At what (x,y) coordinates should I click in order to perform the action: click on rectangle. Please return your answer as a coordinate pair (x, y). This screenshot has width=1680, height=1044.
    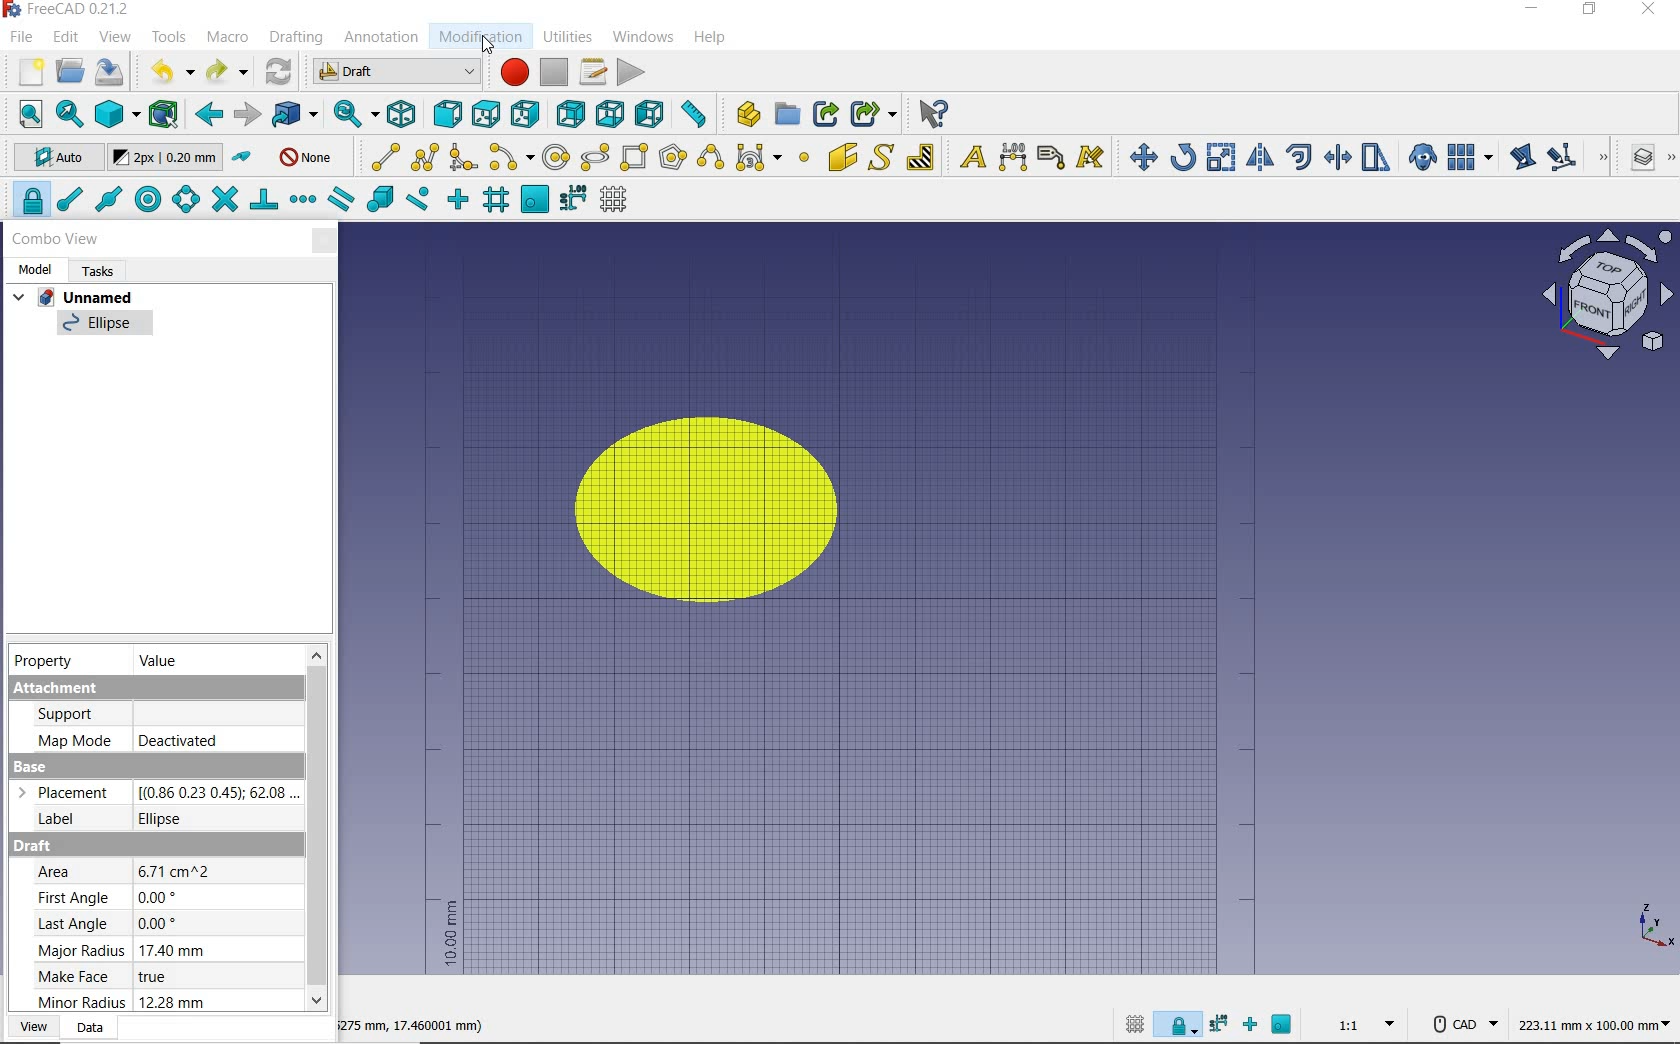
    Looking at the image, I should click on (634, 159).